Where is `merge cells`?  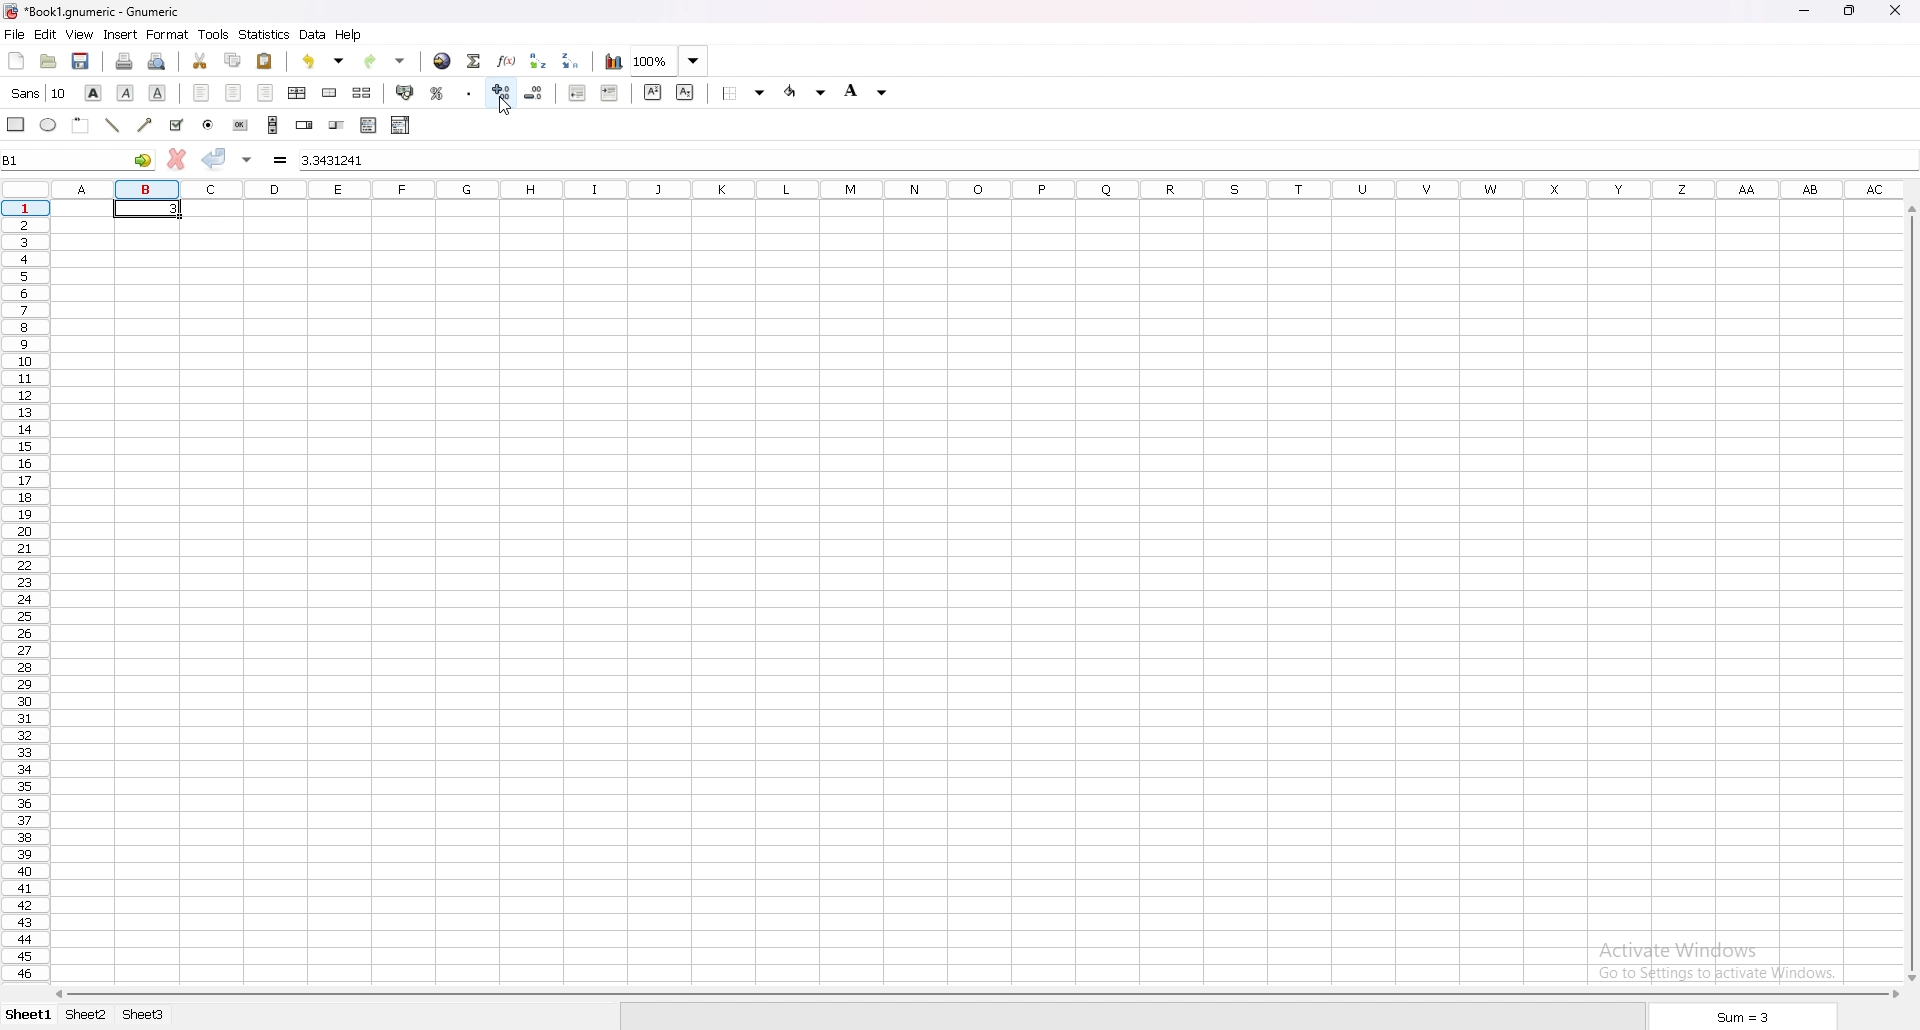 merge cells is located at coordinates (329, 94).